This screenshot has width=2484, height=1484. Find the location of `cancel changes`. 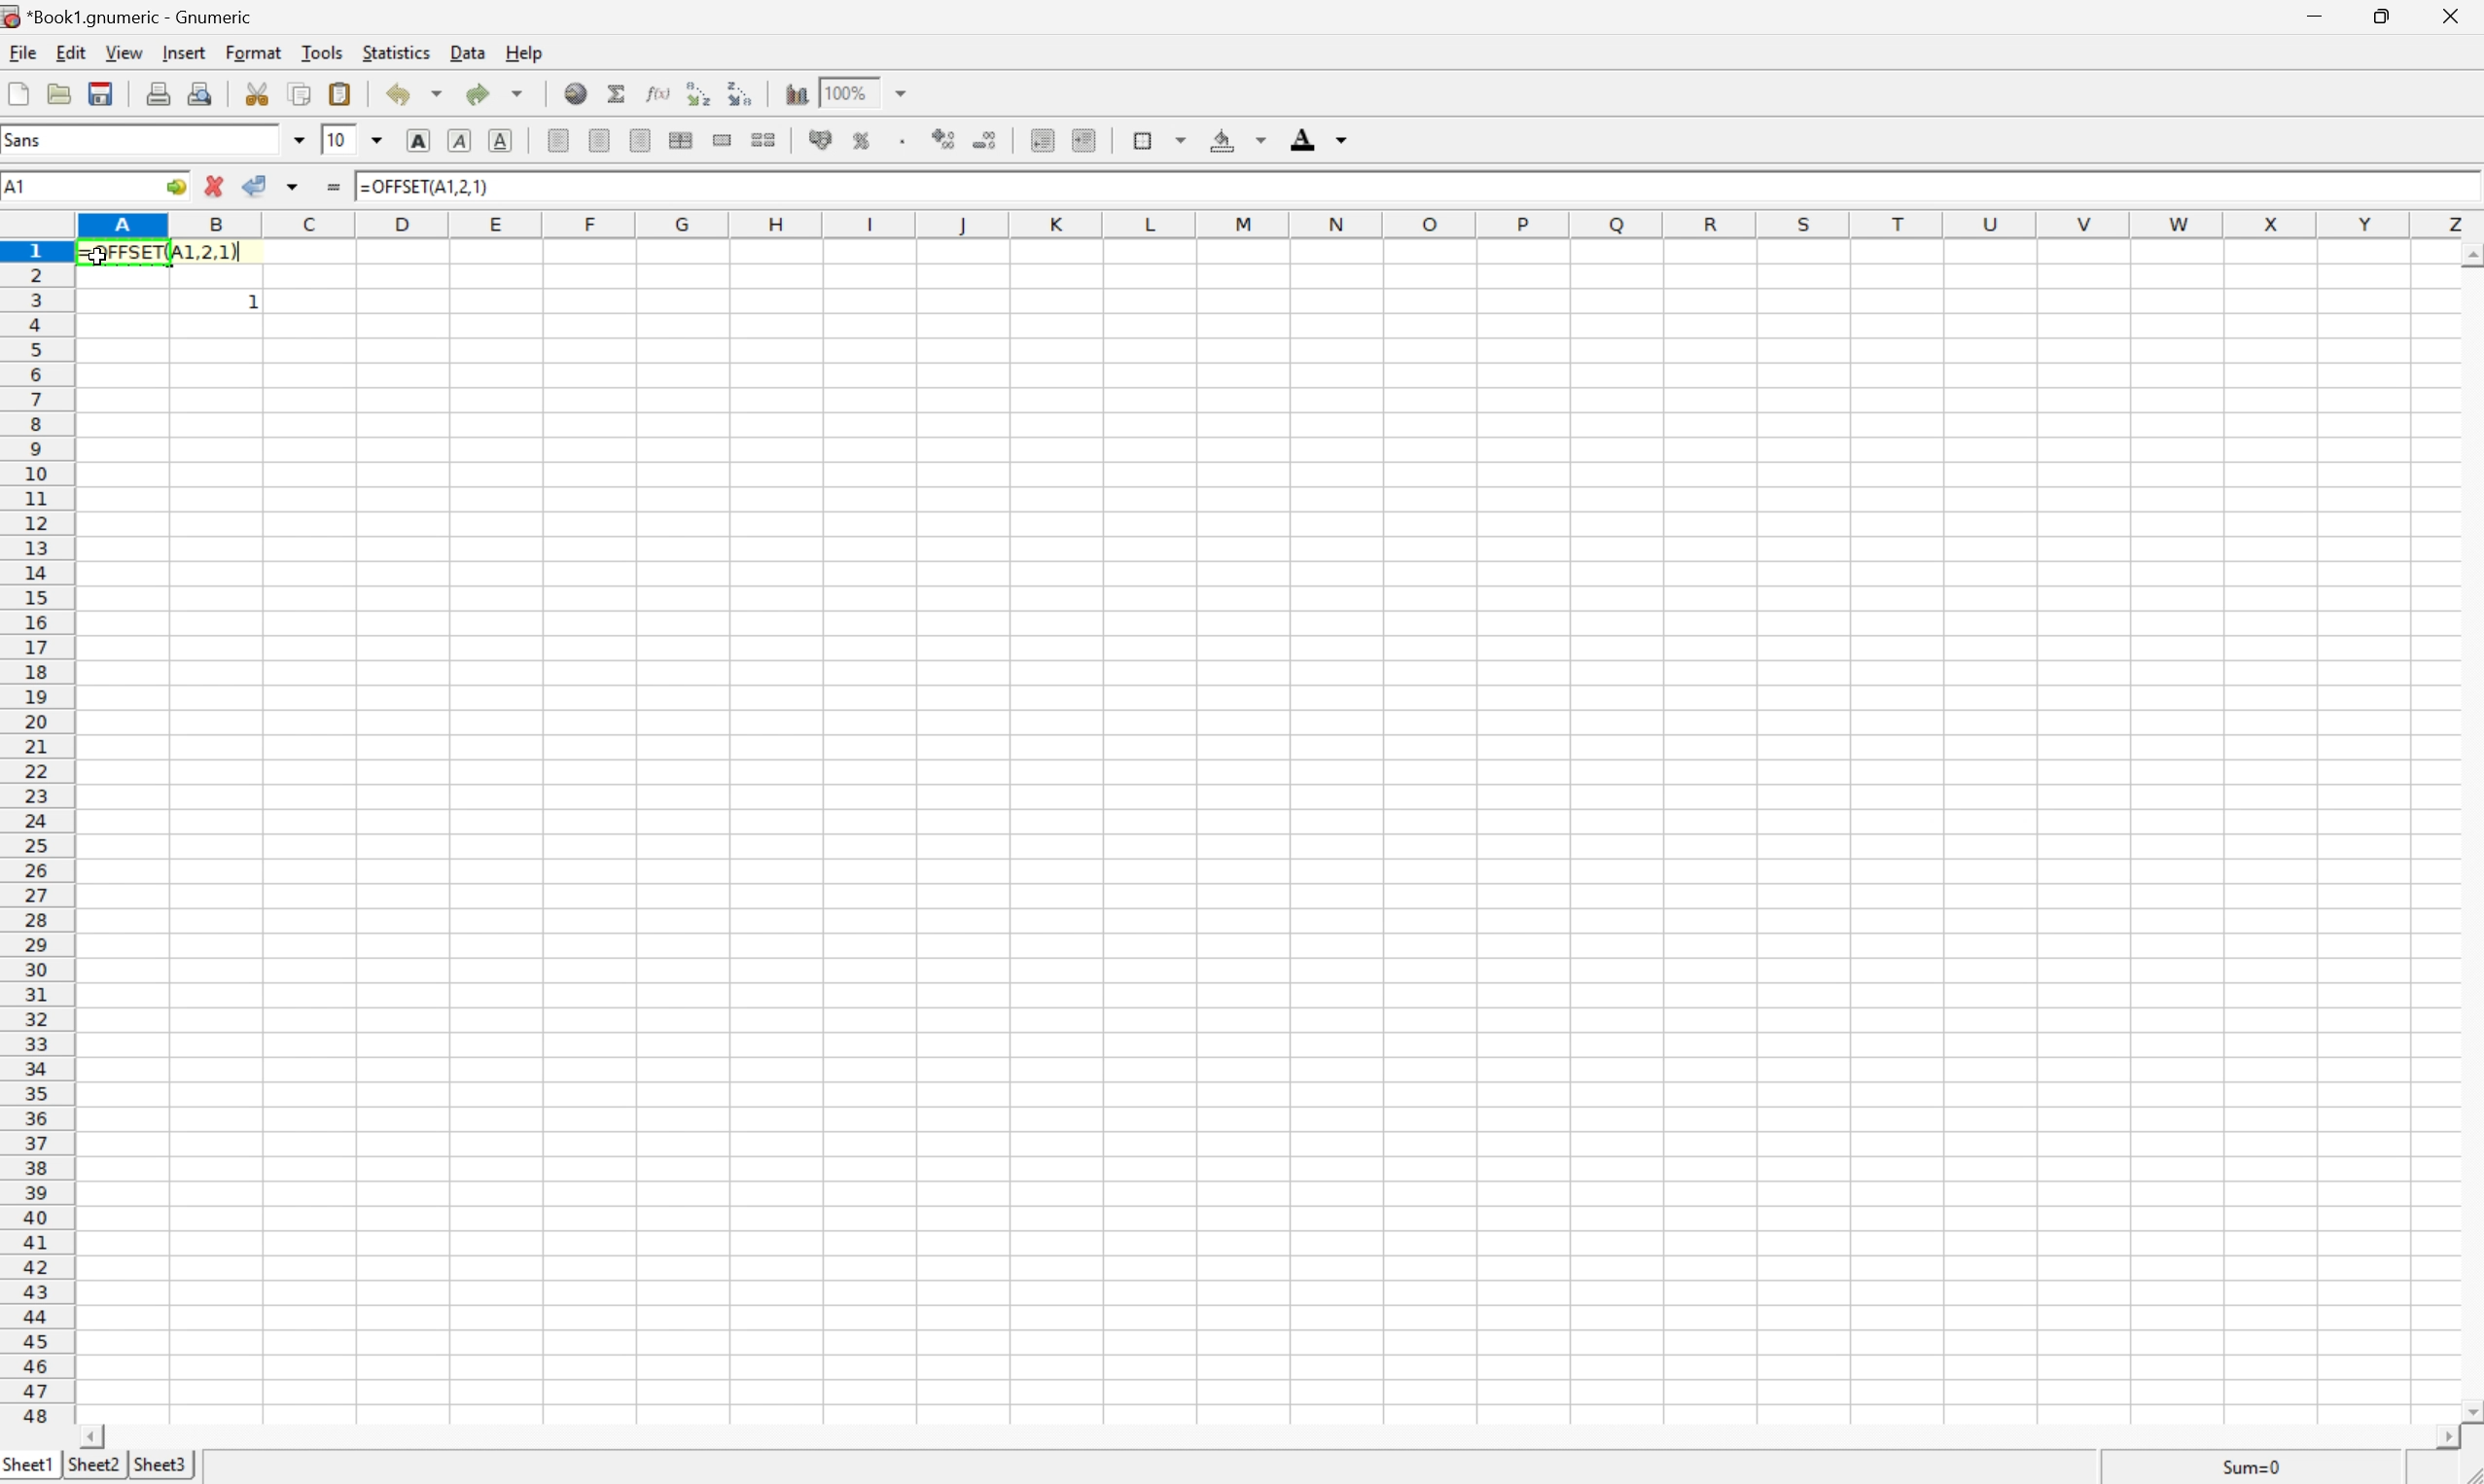

cancel changes is located at coordinates (218, 183).